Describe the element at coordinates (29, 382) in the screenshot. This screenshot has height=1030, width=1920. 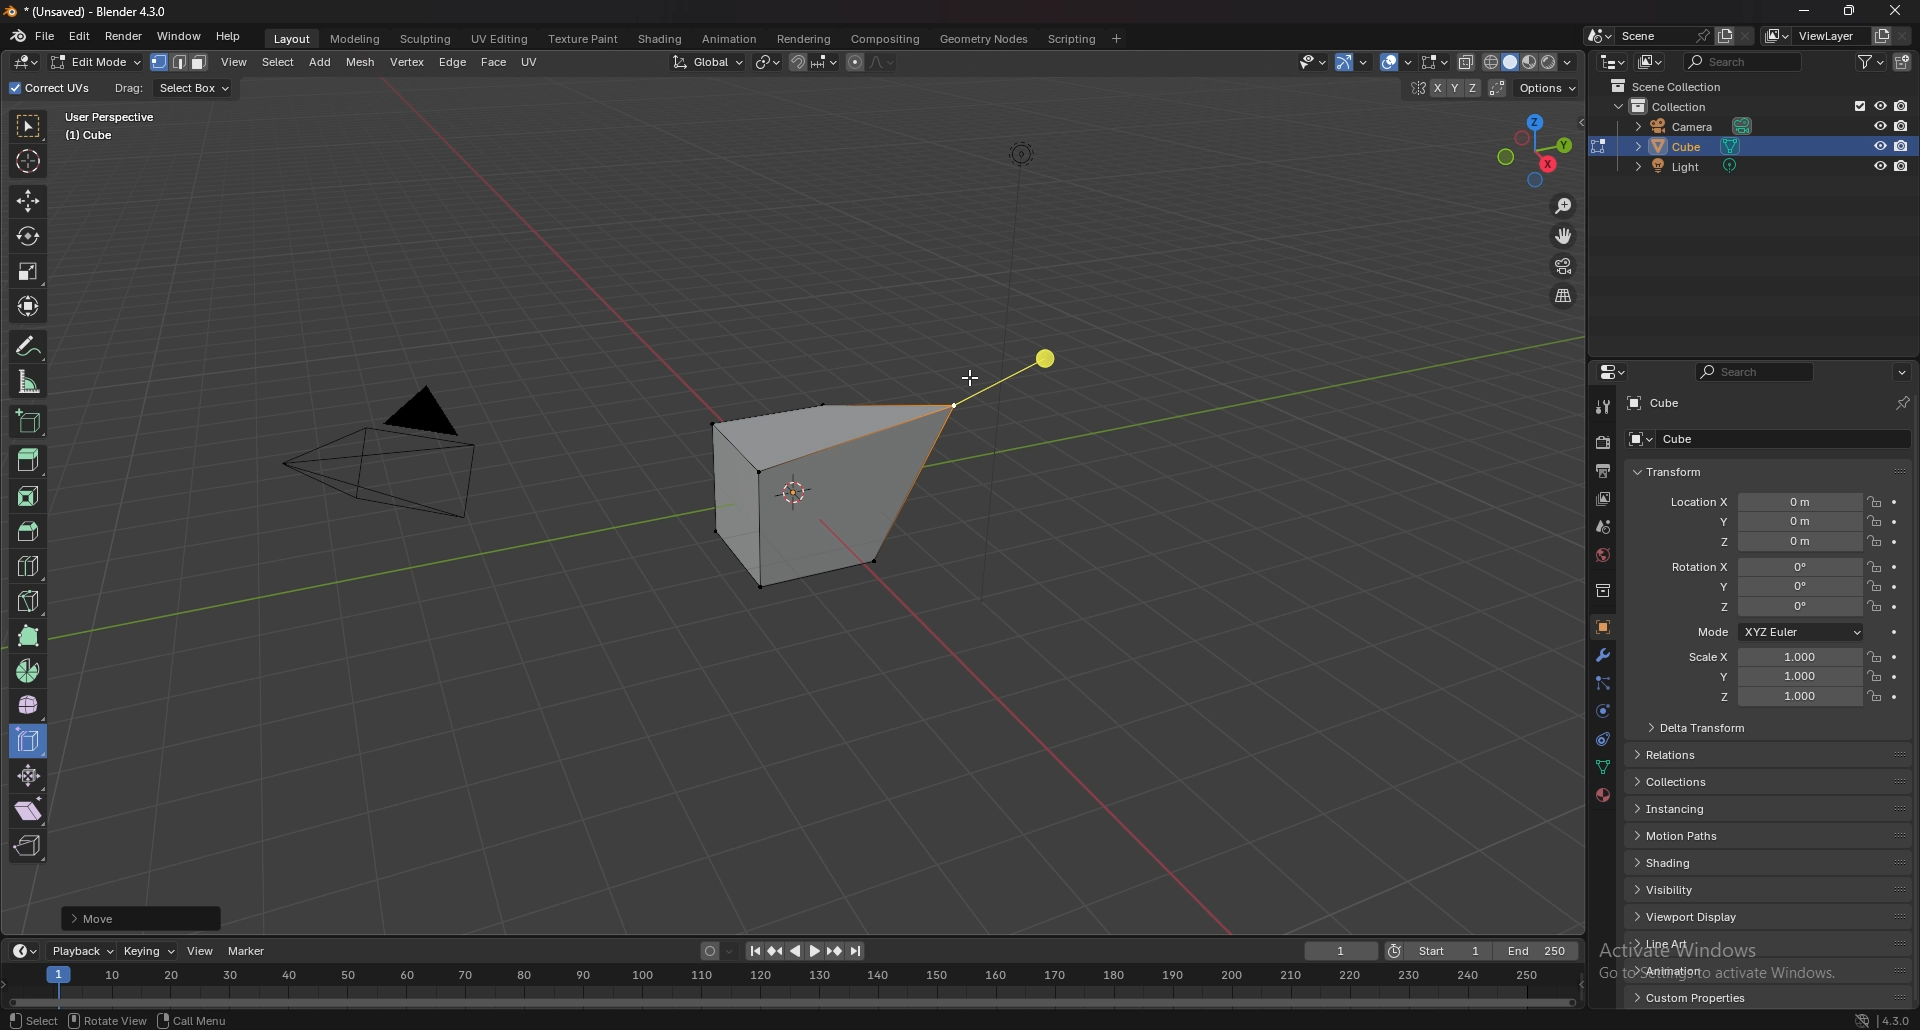
I see `measure` at that location.